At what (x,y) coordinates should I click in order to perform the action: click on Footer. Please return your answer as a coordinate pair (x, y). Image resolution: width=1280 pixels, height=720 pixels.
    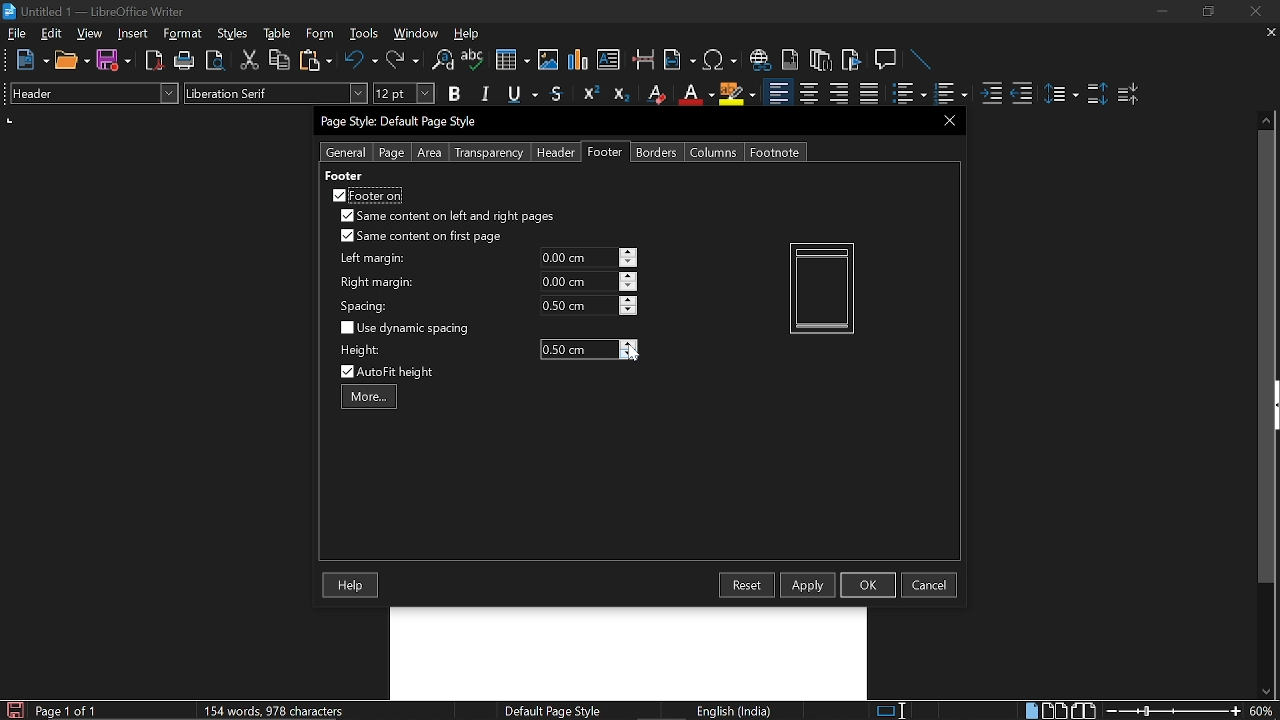
    Looking at the image, I should click on (606, 152).